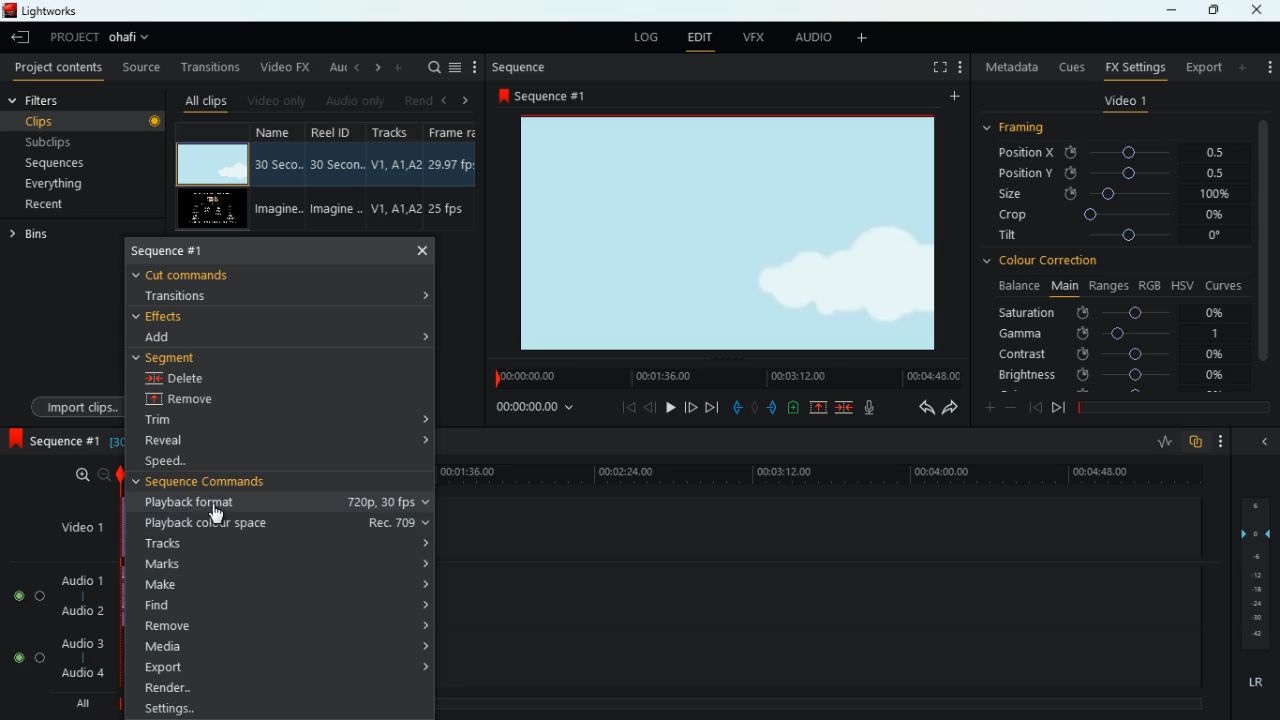 The height and width of the screenshot is (720, 1280). Describe the element at coordinates (1180, 285) in the screenshot. I see `hsv` at that location.